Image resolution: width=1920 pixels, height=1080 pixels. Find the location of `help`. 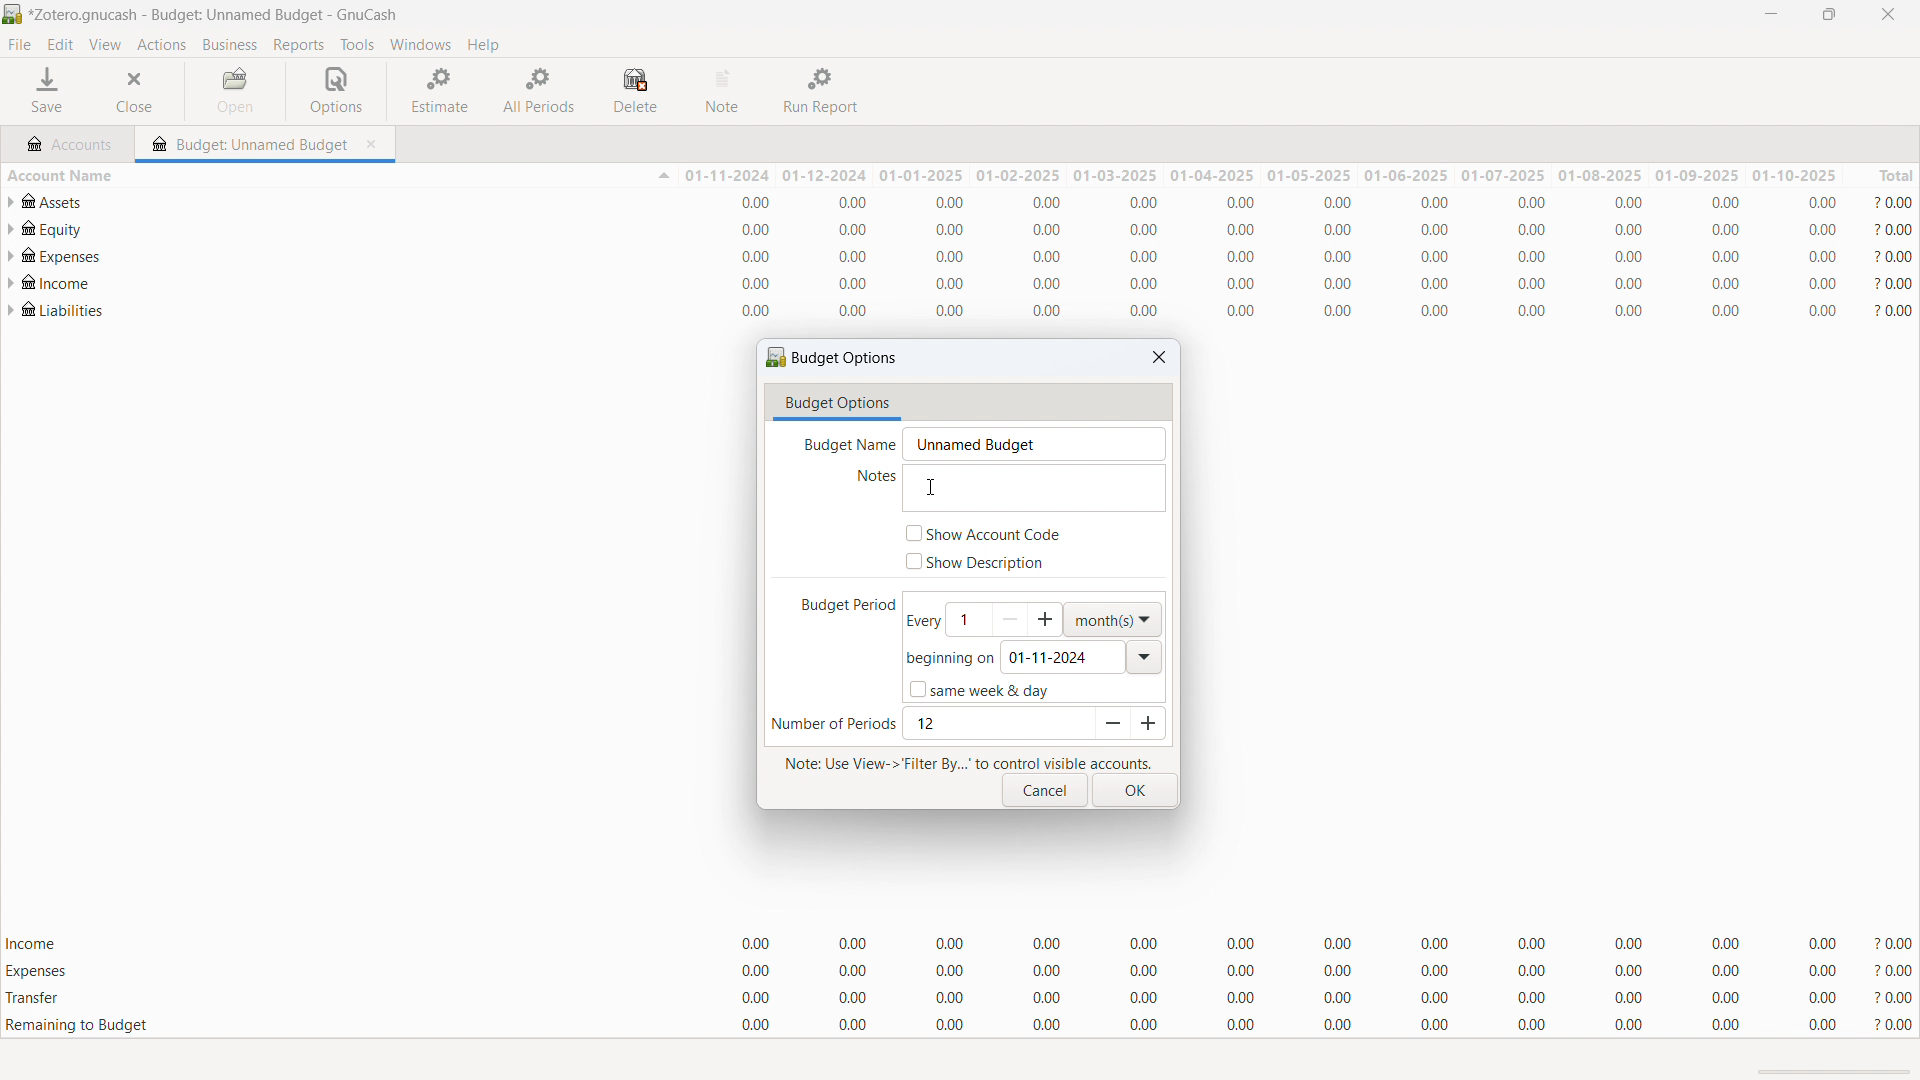

help is located at coordinates (482, 44).